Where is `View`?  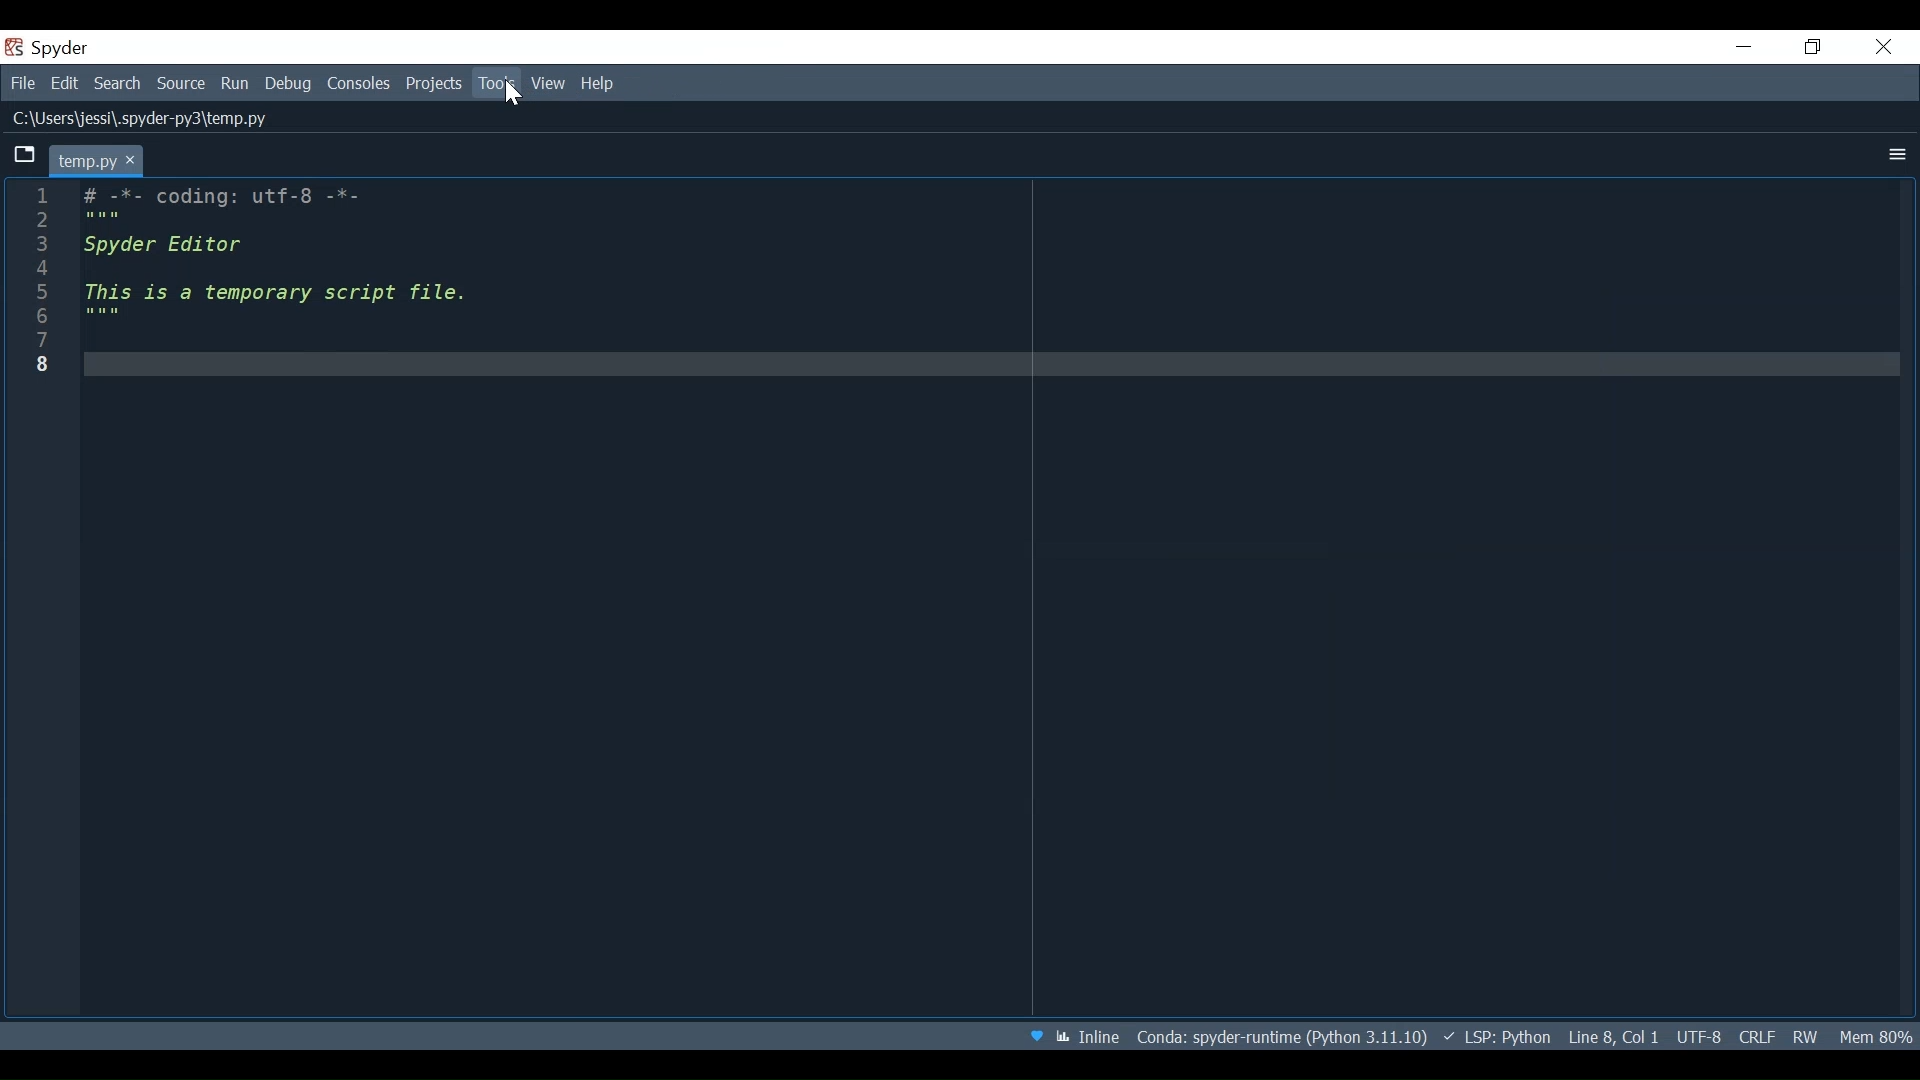 View is located at coordinates (551, 84).